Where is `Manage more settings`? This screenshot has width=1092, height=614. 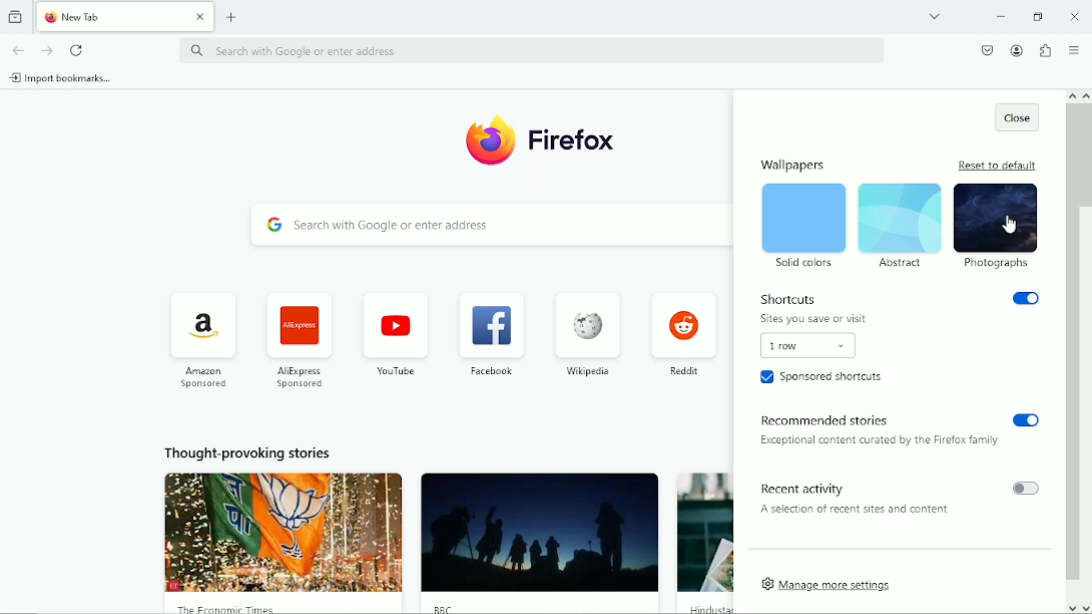
Manage more settings is located at coordinates (831, 583).